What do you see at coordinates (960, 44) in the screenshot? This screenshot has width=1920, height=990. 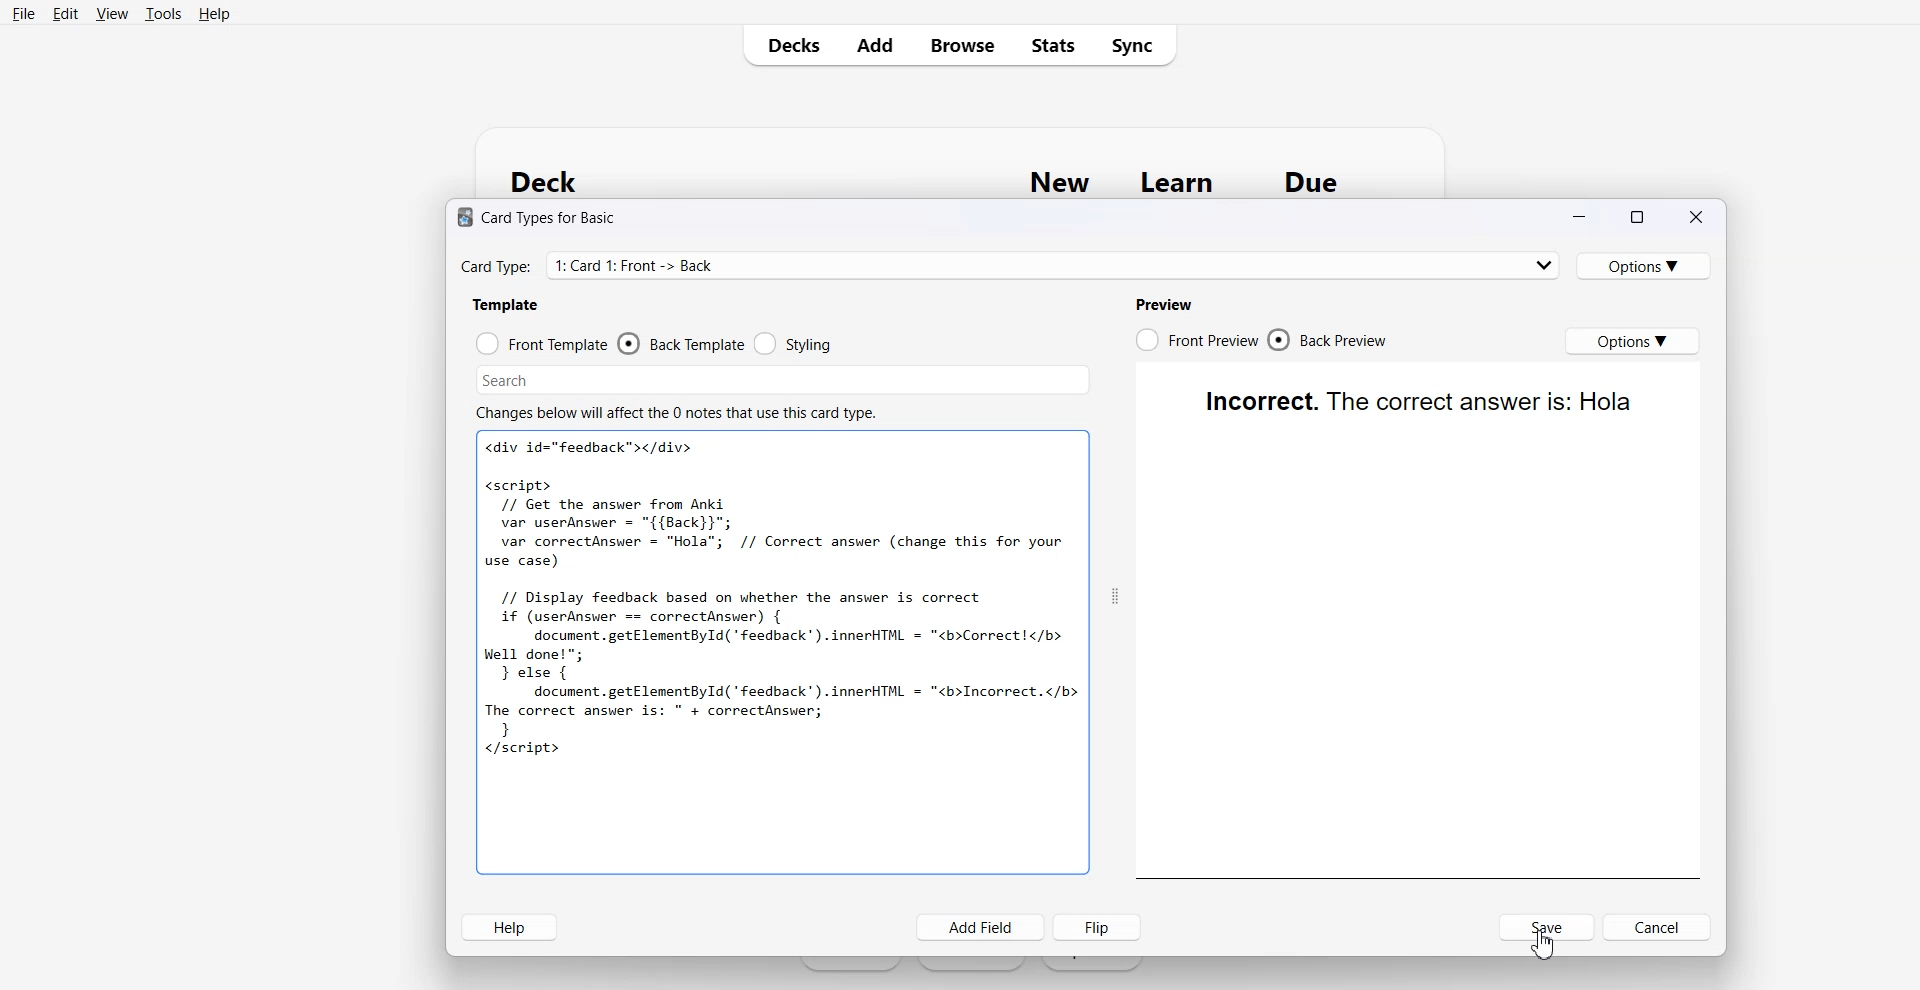 I see `Browse` at bounding box center [960, 44].